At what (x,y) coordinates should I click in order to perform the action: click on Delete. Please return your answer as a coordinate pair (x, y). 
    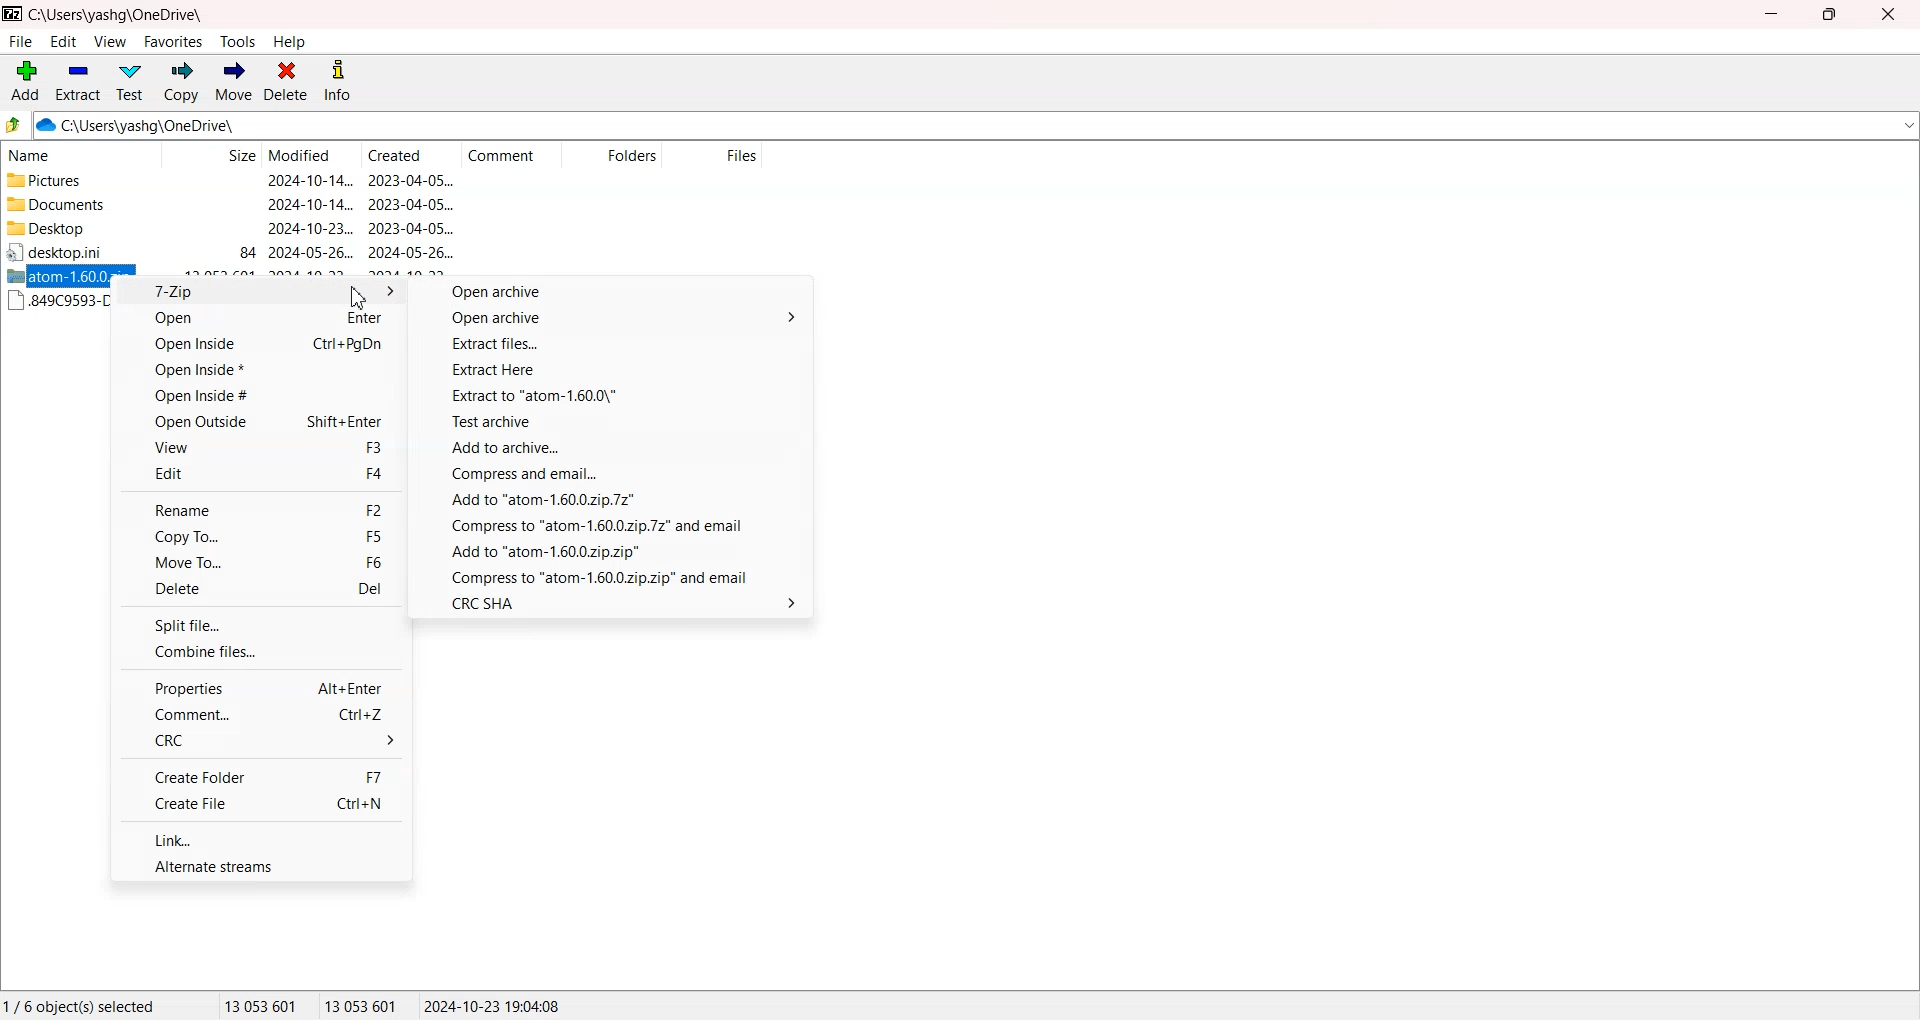
    Looking at the image, I should click on (260, 589).